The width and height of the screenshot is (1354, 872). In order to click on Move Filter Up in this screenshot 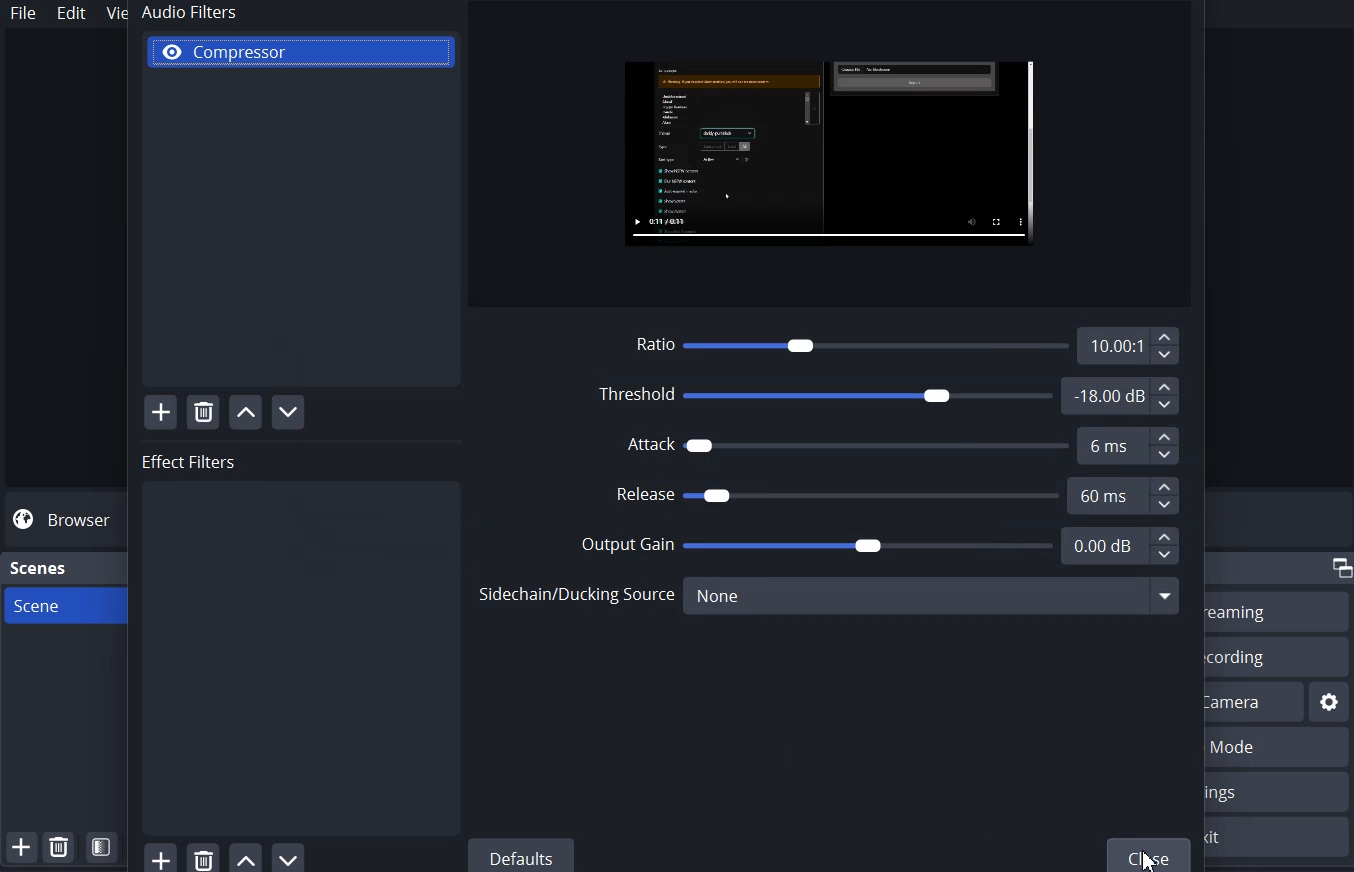, I will do `click(246, 857)`.